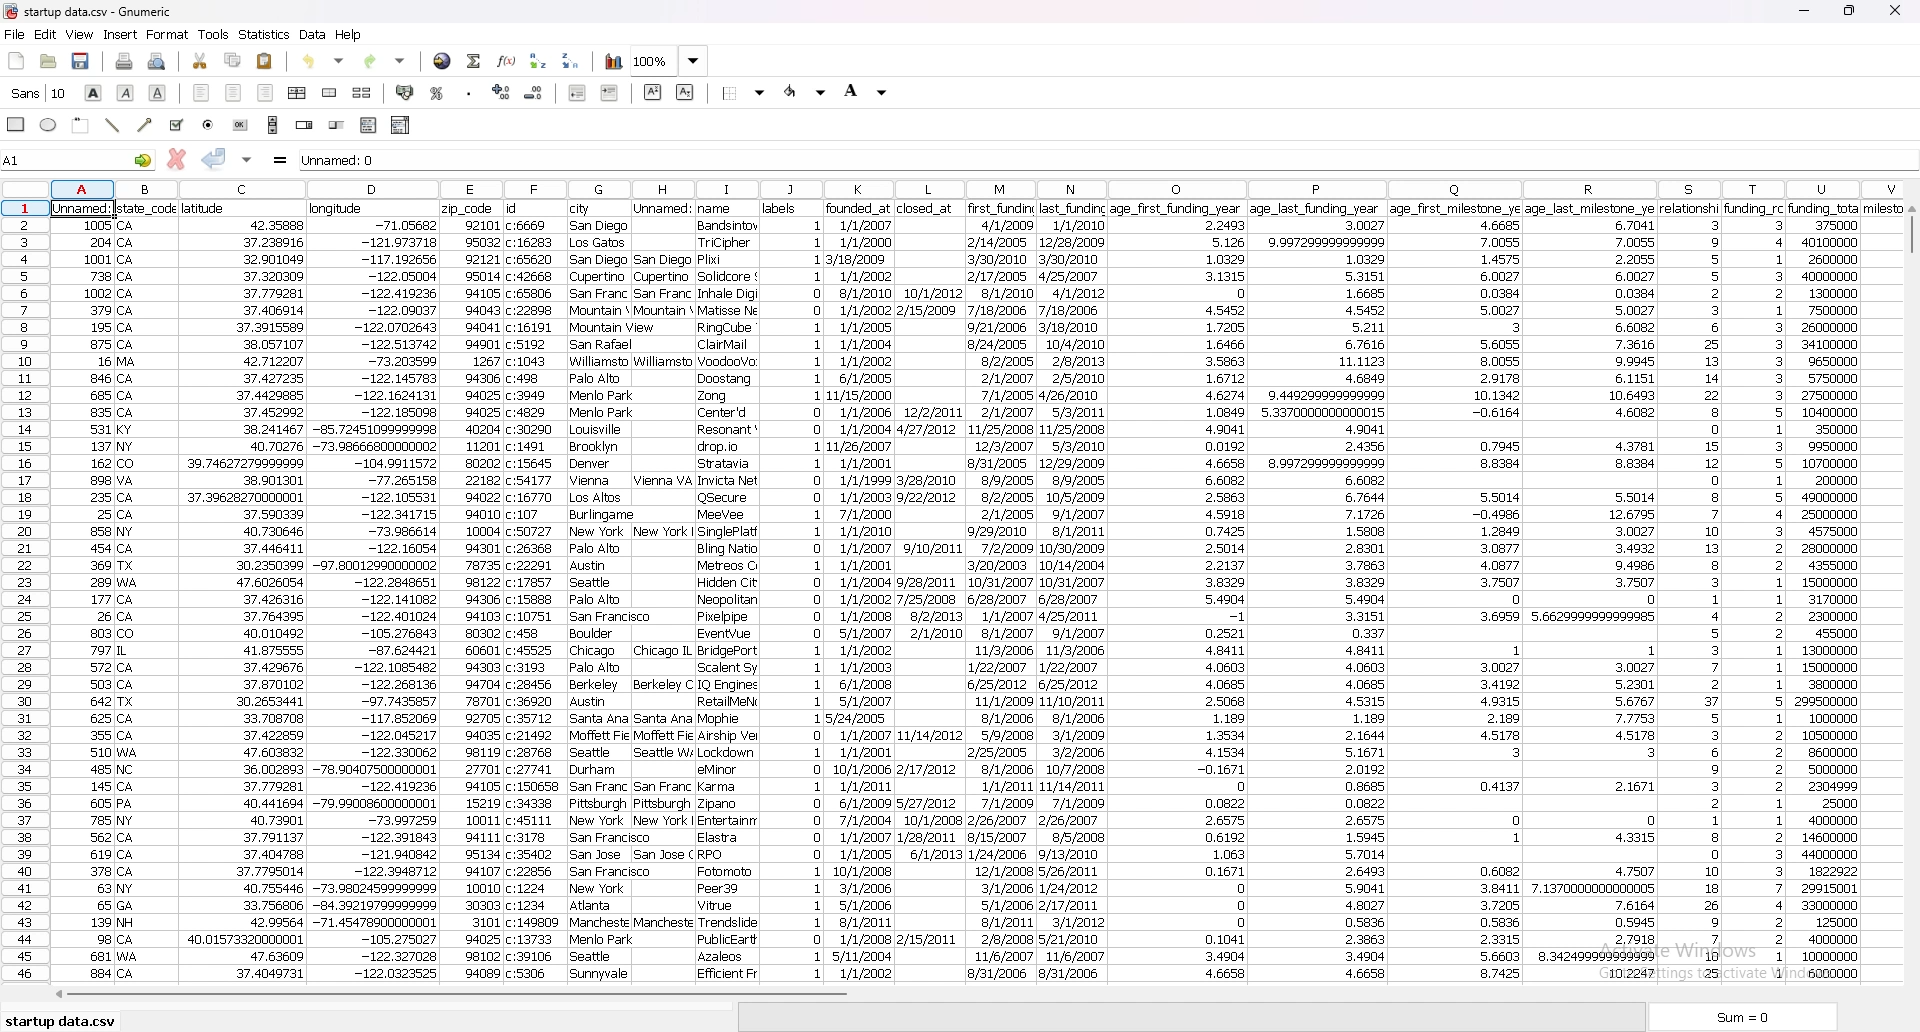  Describe the element at coordinates (233, 60) in the screenshot. I see `copy` at that location.